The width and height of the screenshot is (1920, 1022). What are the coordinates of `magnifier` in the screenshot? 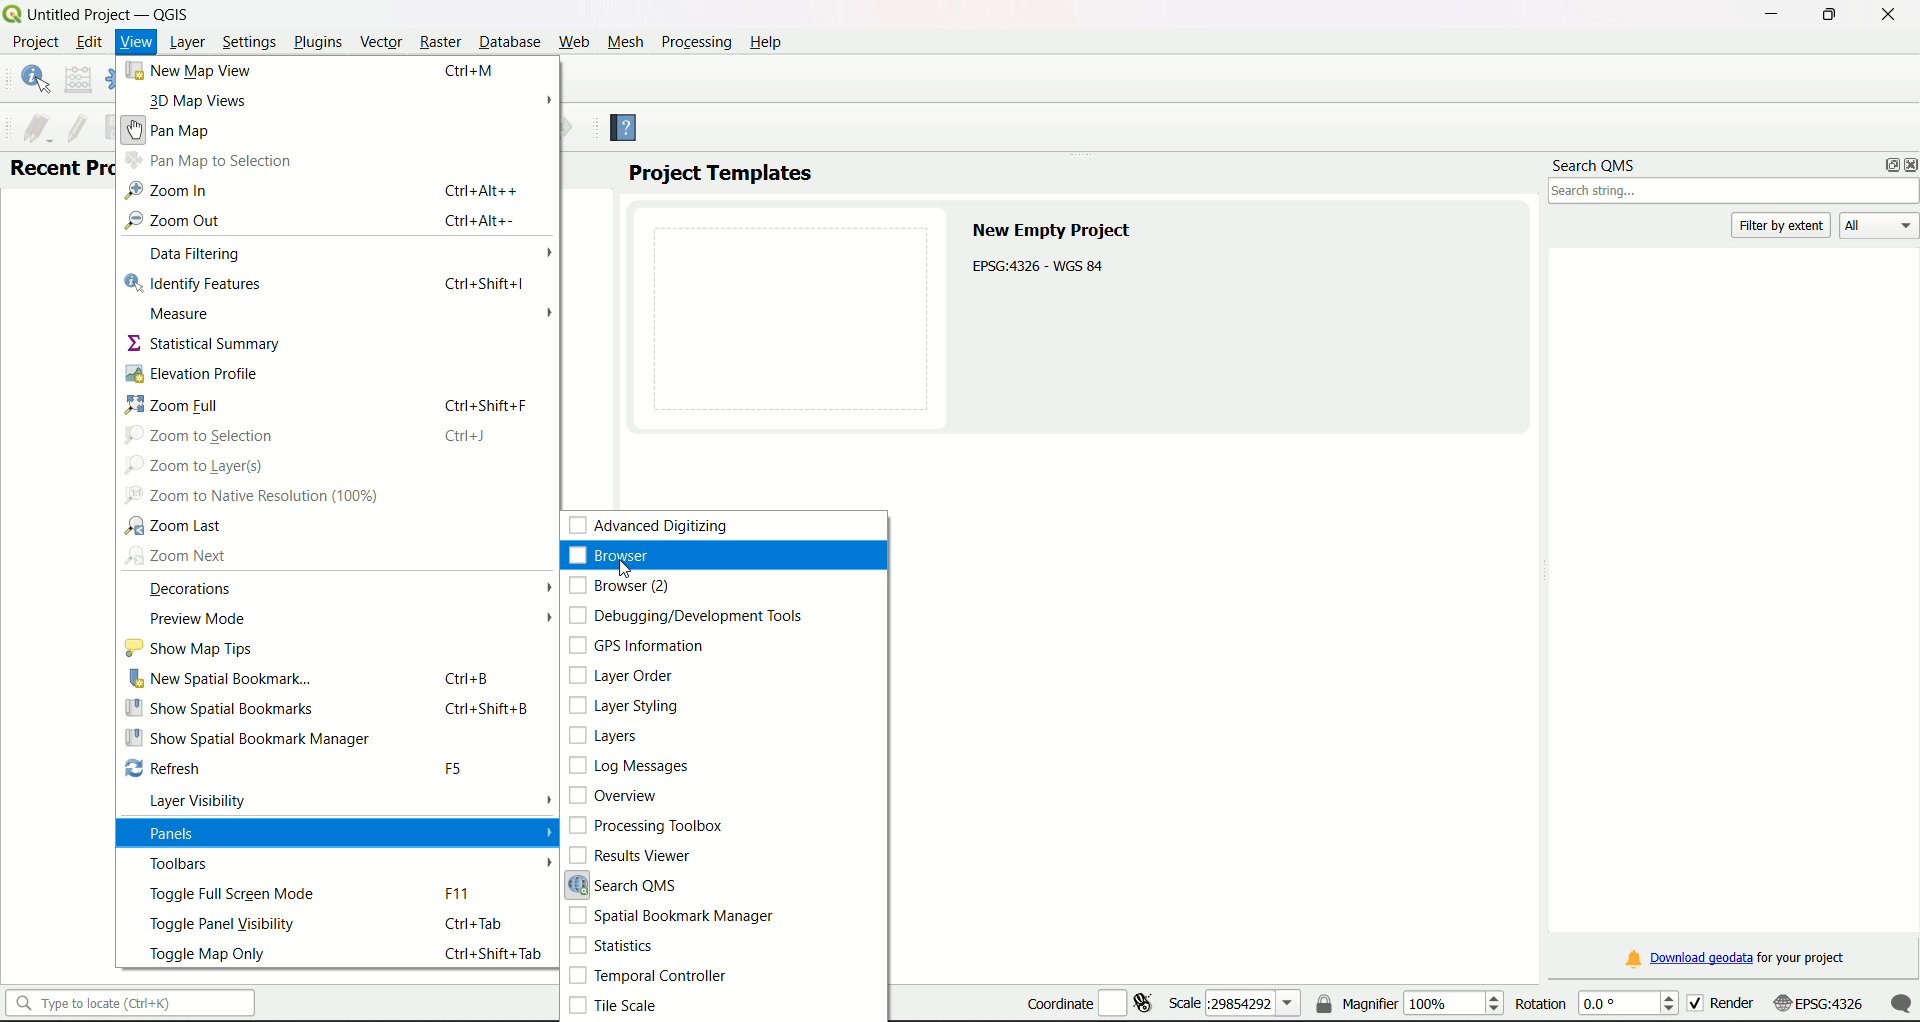 It's located at (1409, 1002).